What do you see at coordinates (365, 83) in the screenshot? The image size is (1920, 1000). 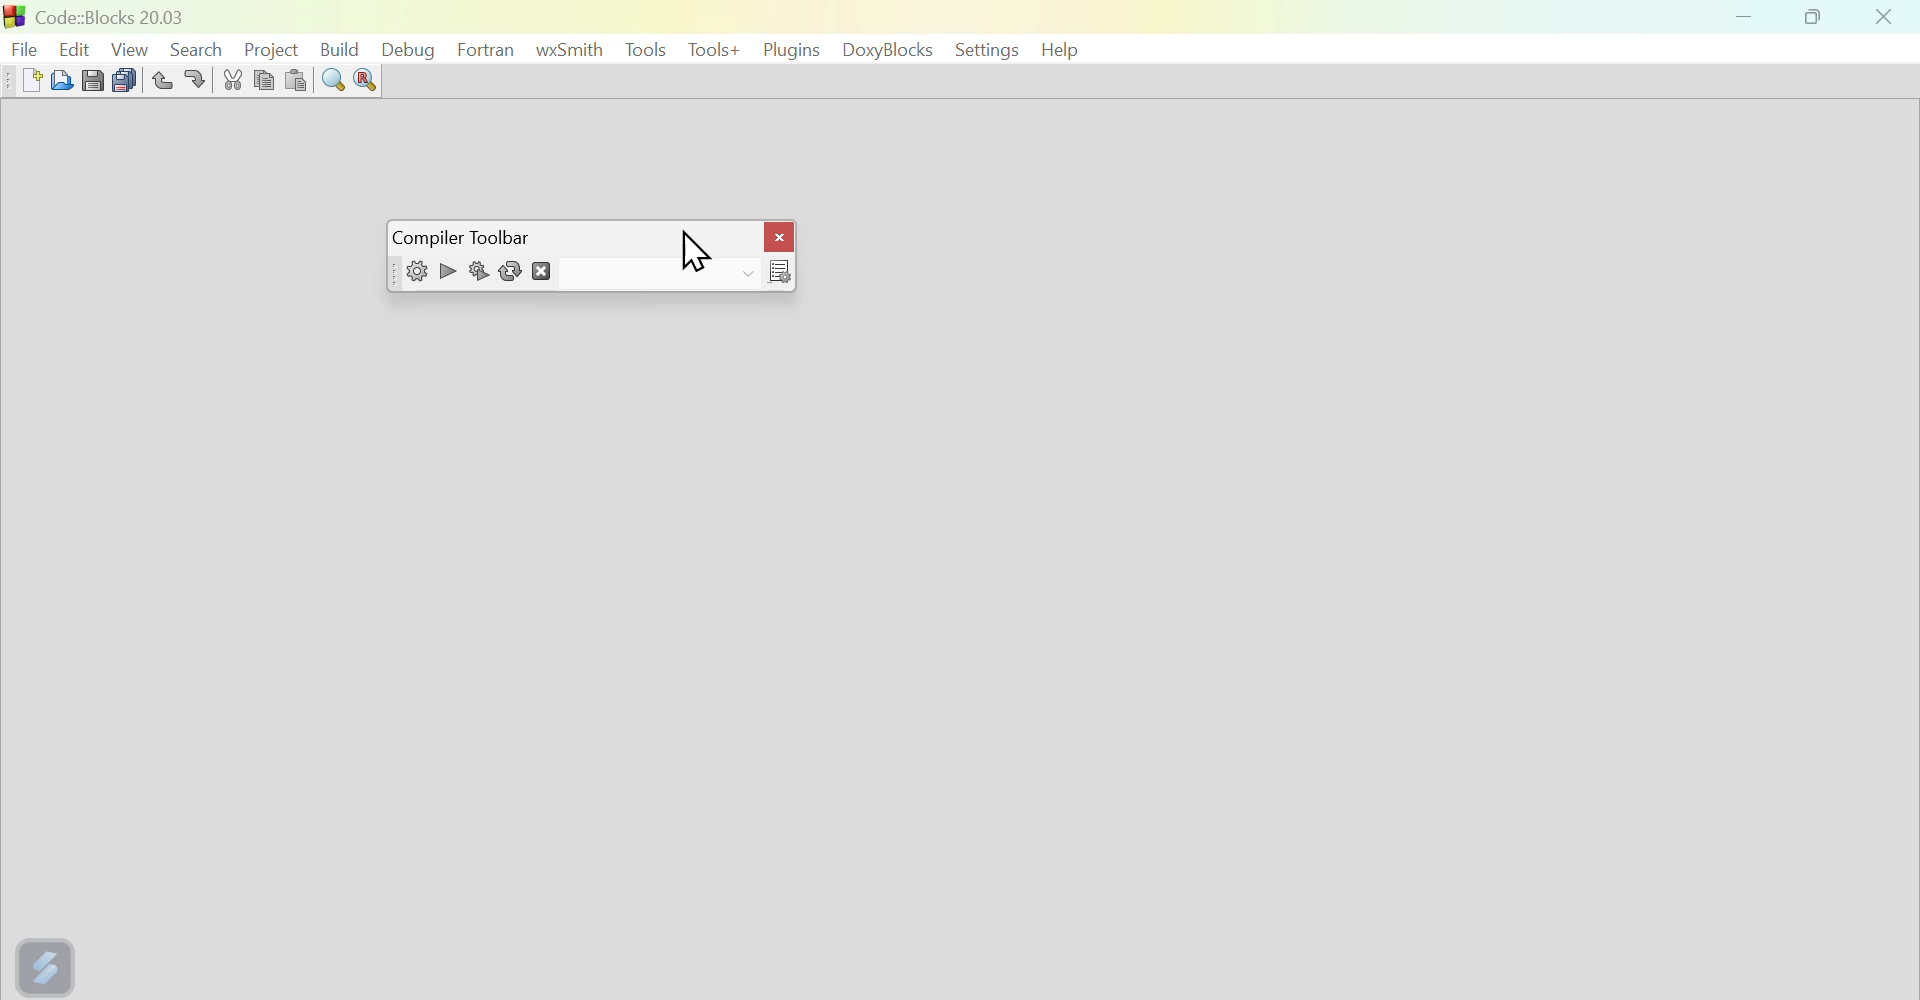 I see `` at bounding box center [365, 83].